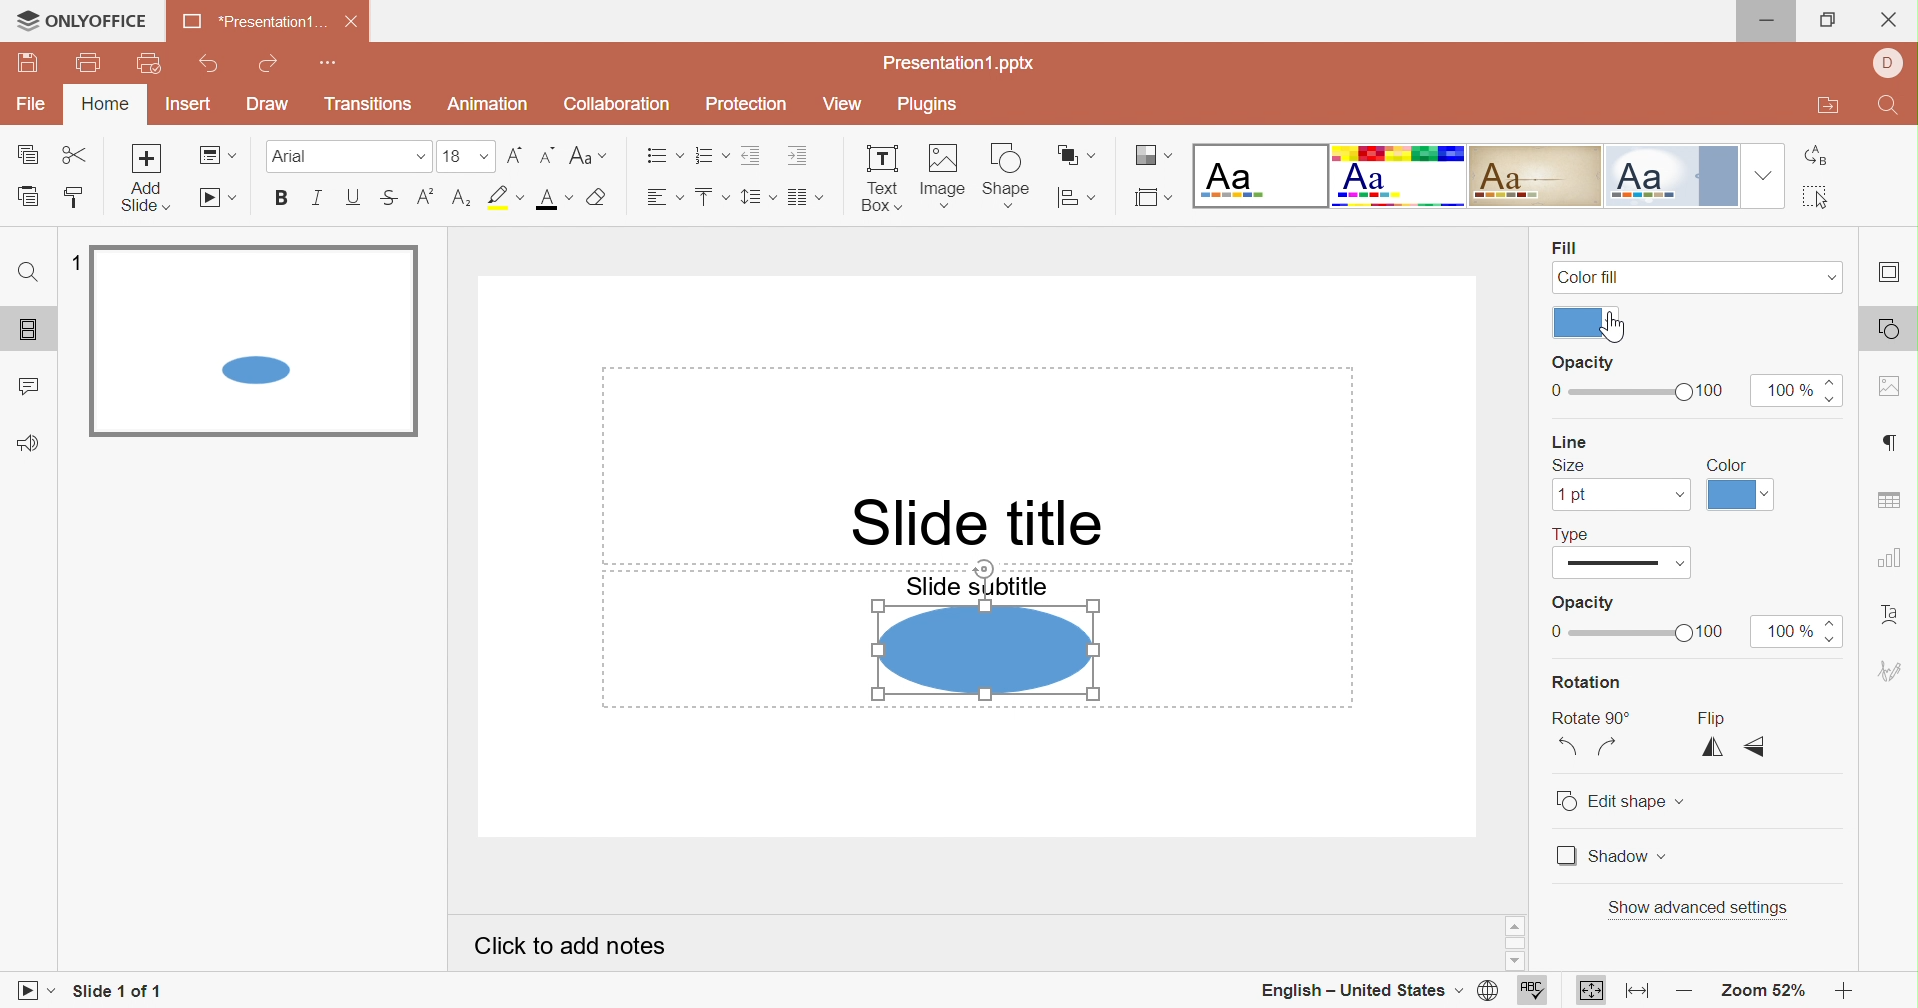 The width and height of the screenshot is (1918, 1008). What do you see at coordinates (1683, 995) in the screenshot?
I see `Zoom out` at bounding box center [1683, 995].